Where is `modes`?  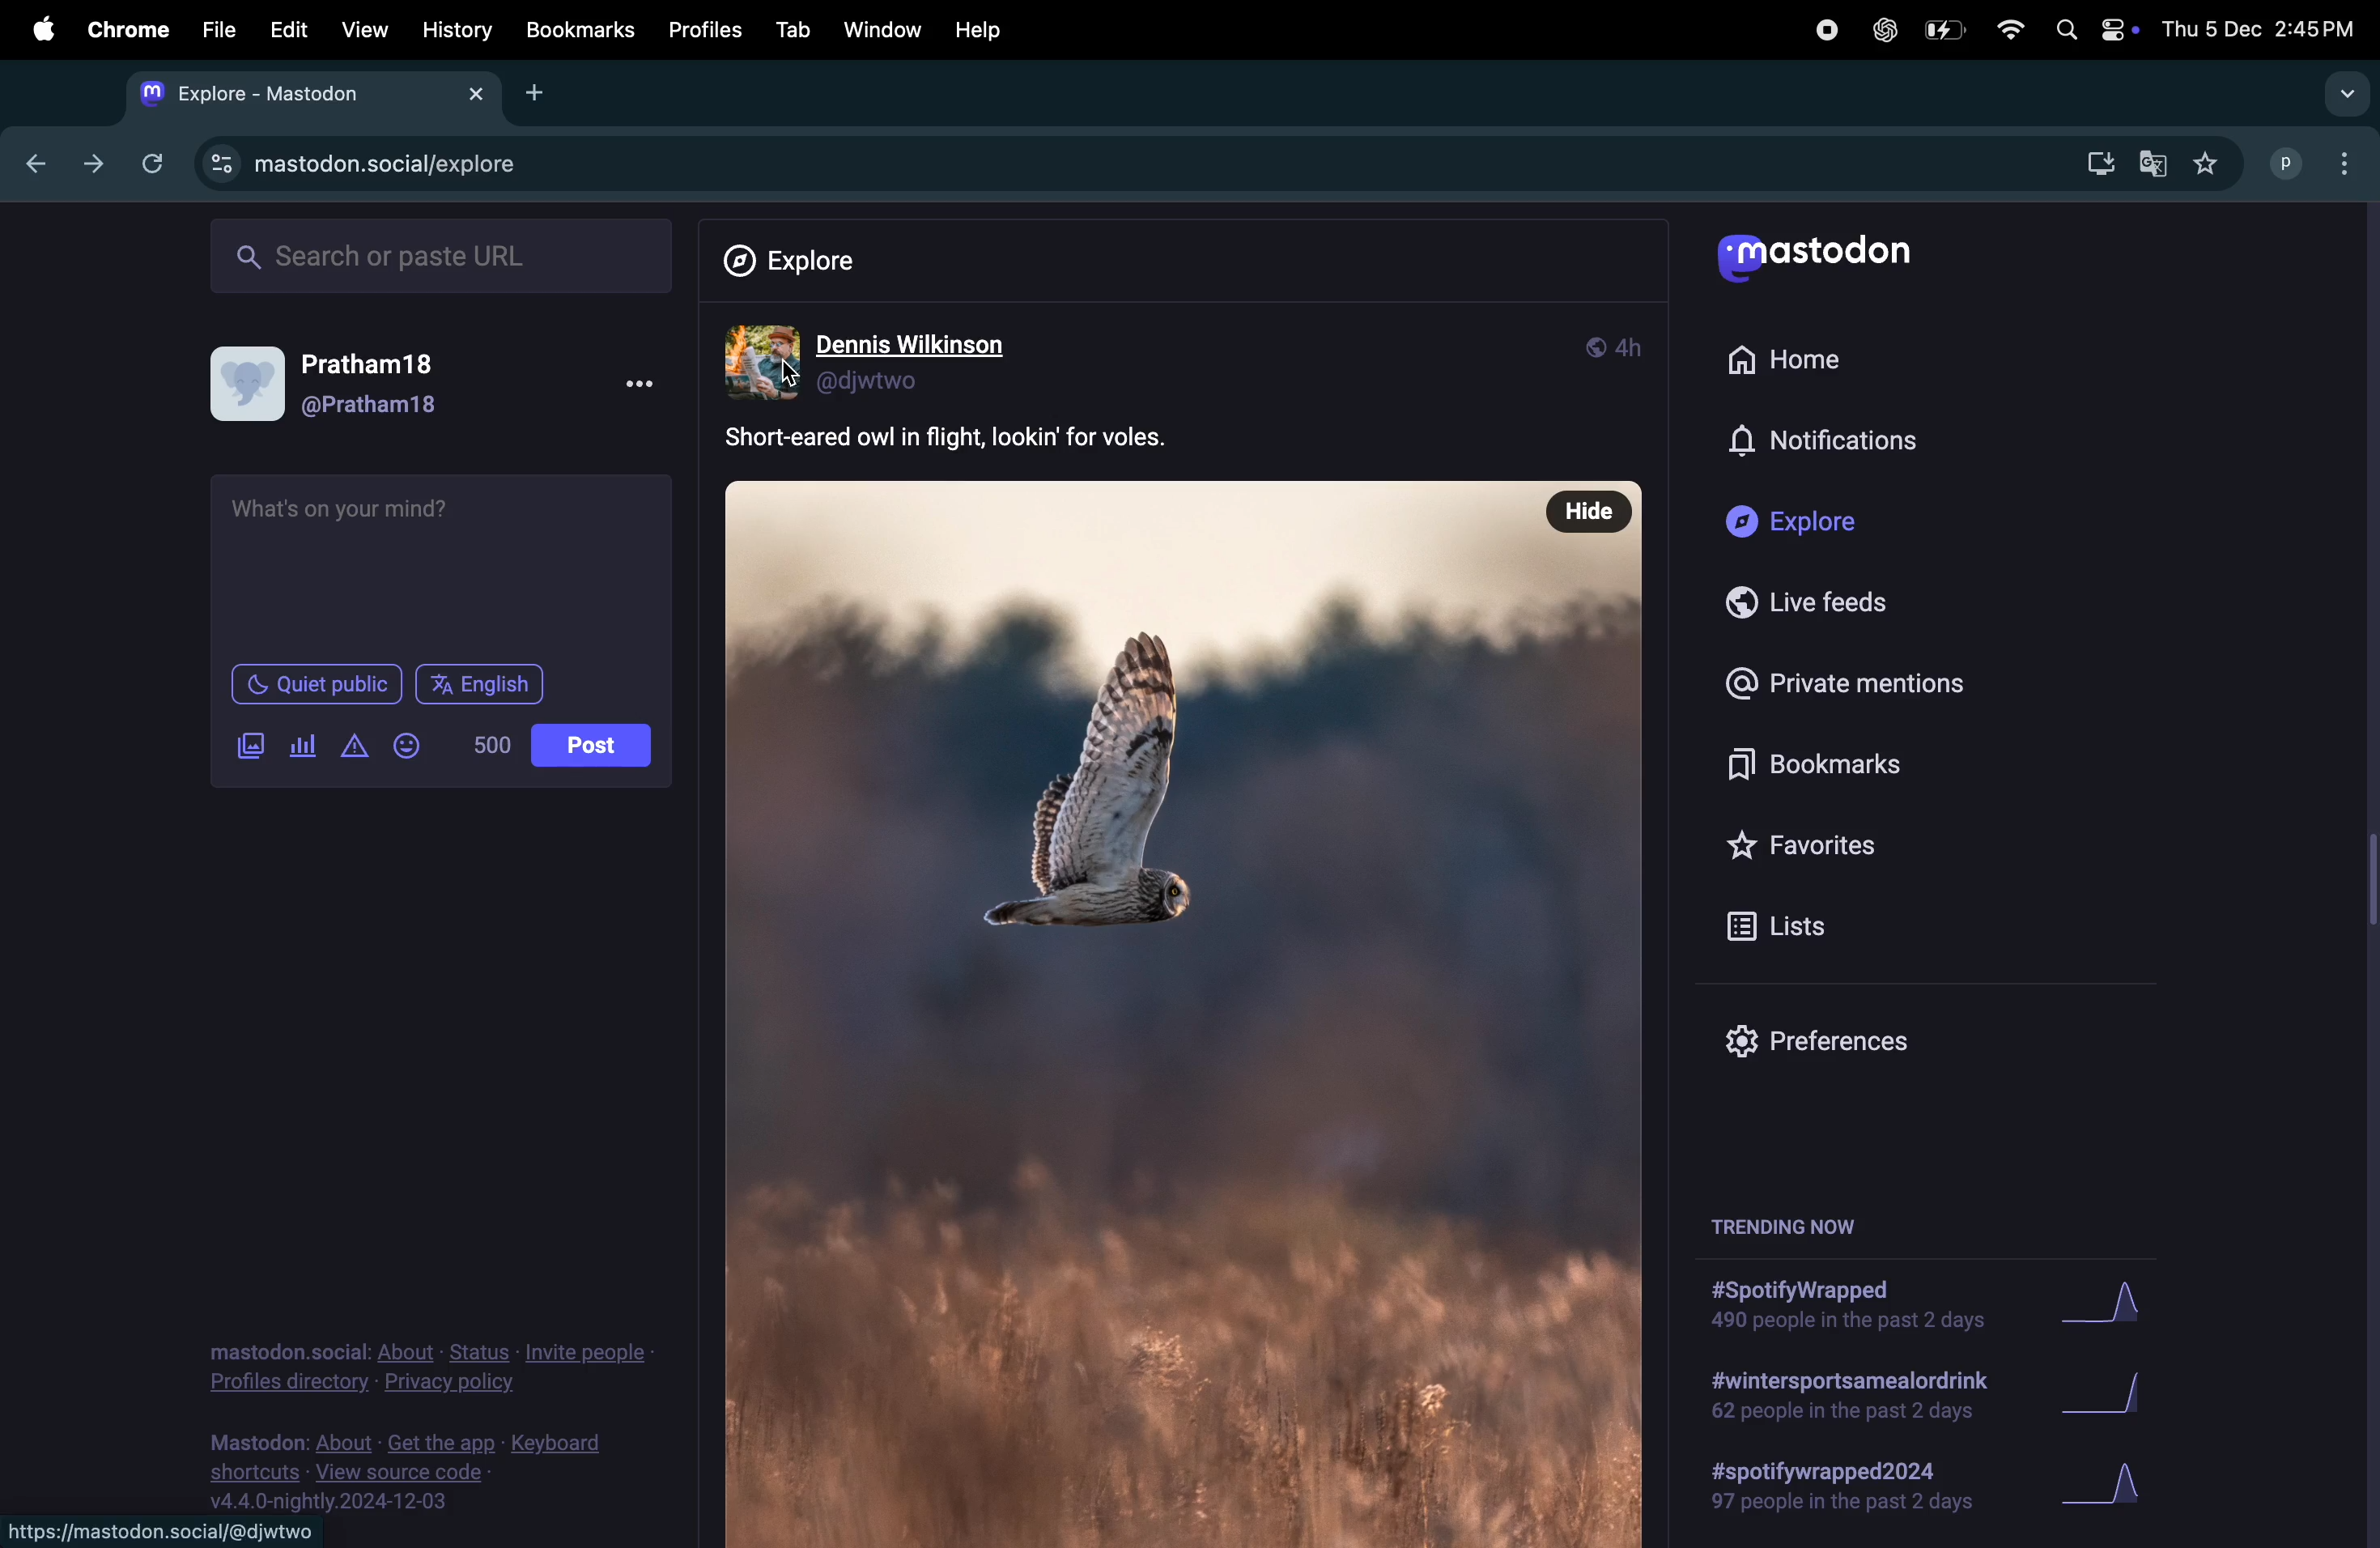 modes is located at coordinates (1619, 347).